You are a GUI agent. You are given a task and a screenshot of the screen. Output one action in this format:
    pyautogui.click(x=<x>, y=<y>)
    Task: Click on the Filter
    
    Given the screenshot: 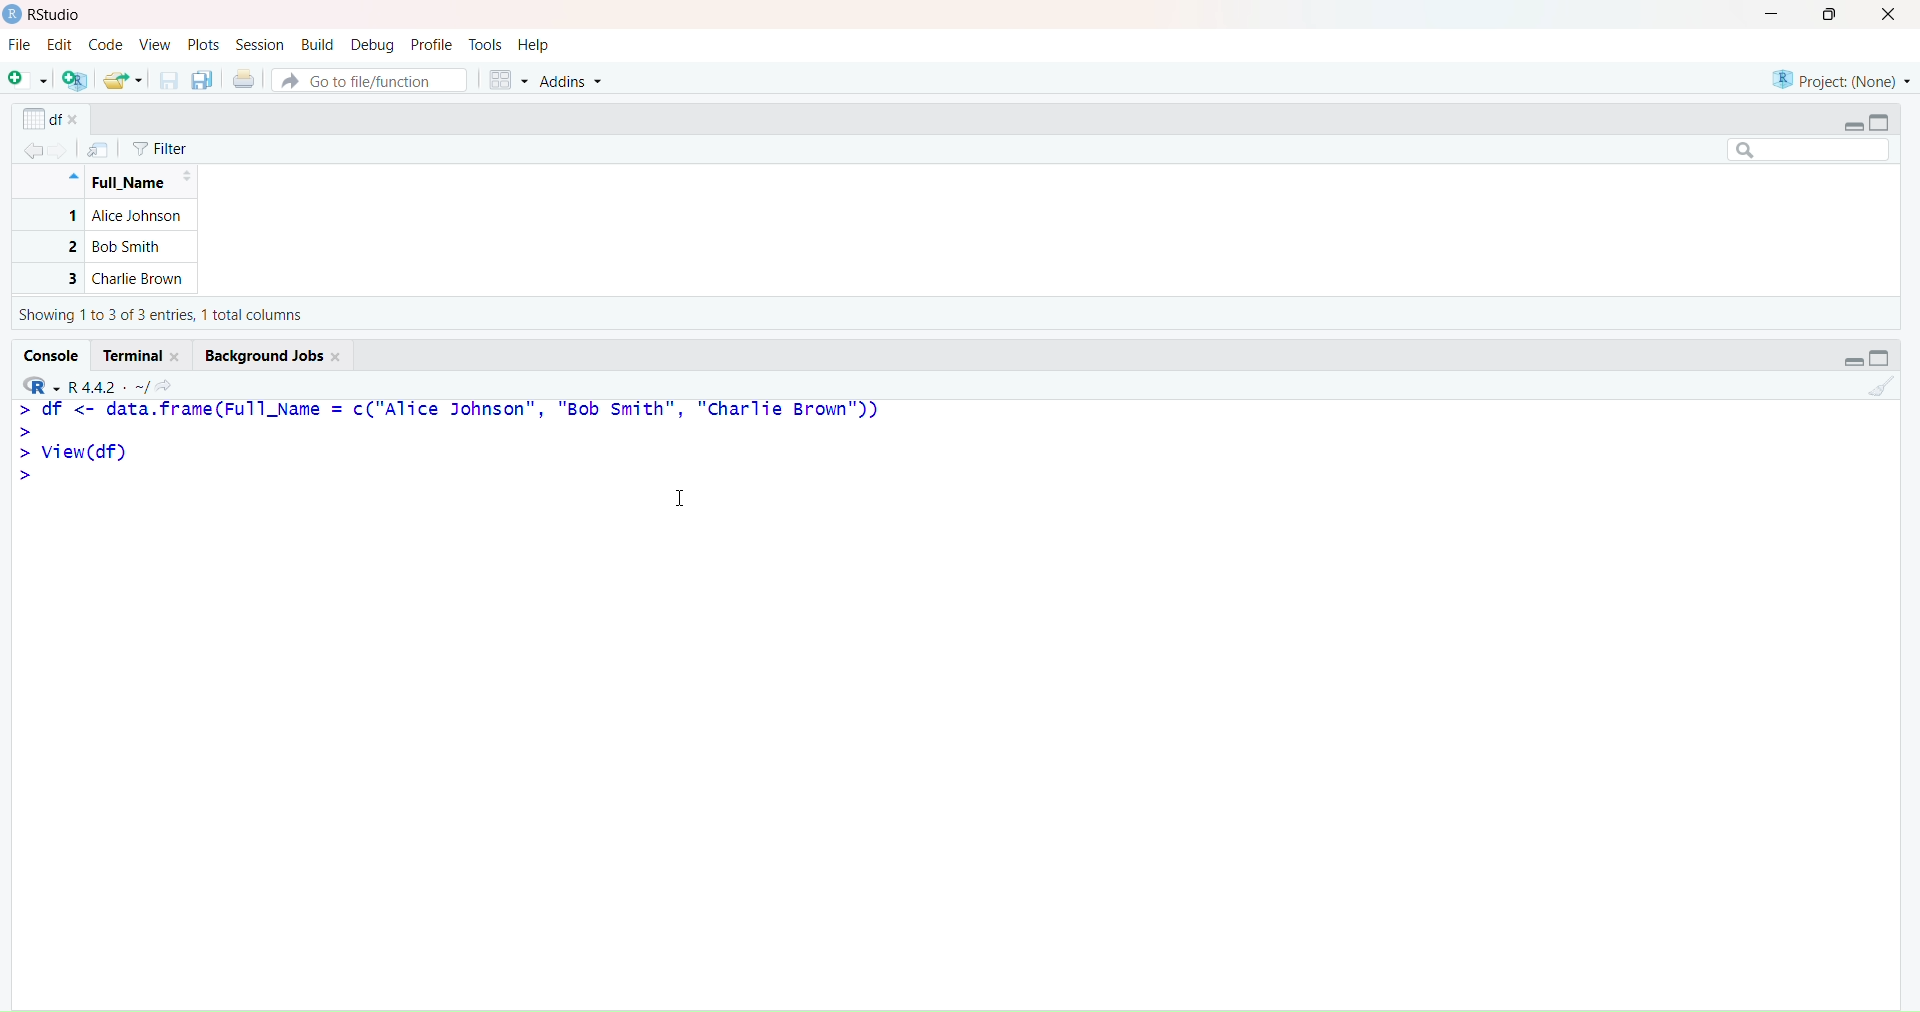 What is the action you would take?
    pyautogui.click(x=161, y=149)
    